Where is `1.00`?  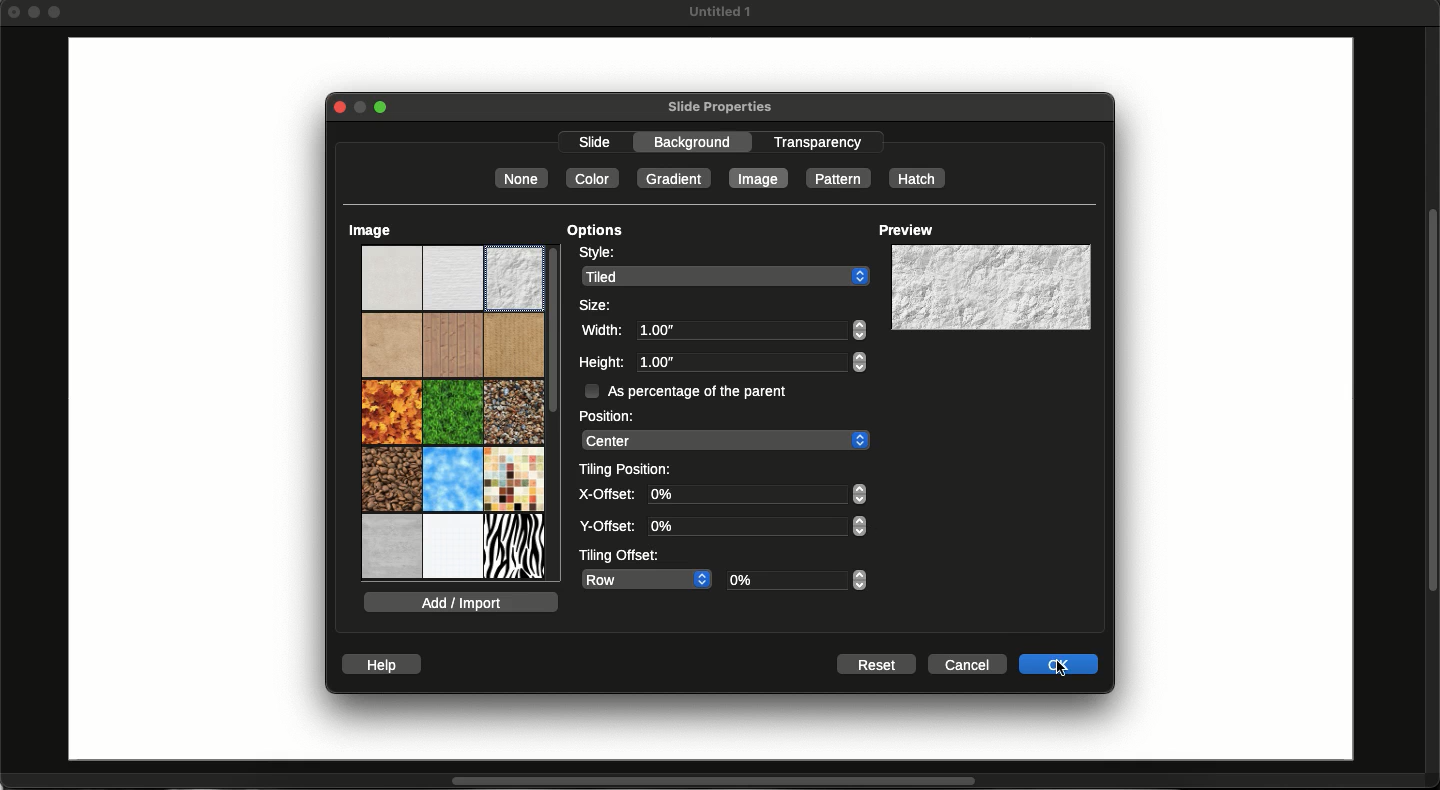
1.00 is located at coordinates (750, 362).